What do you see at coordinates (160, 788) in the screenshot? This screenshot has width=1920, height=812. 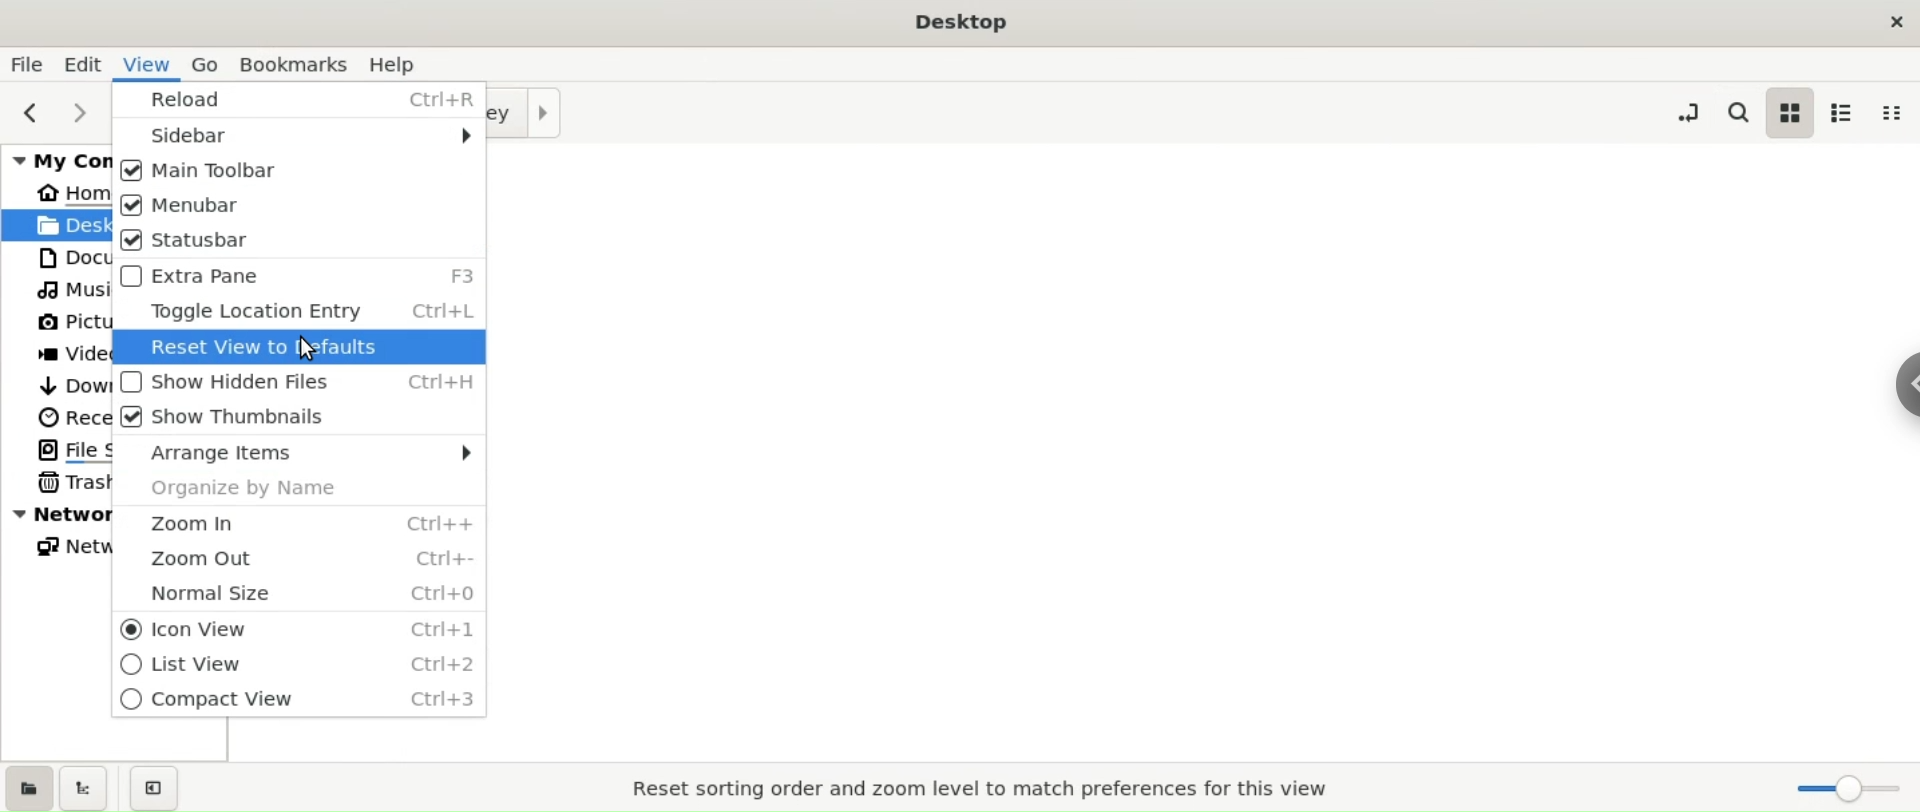 I see `close sidebars` at bounding box center [160, 788].